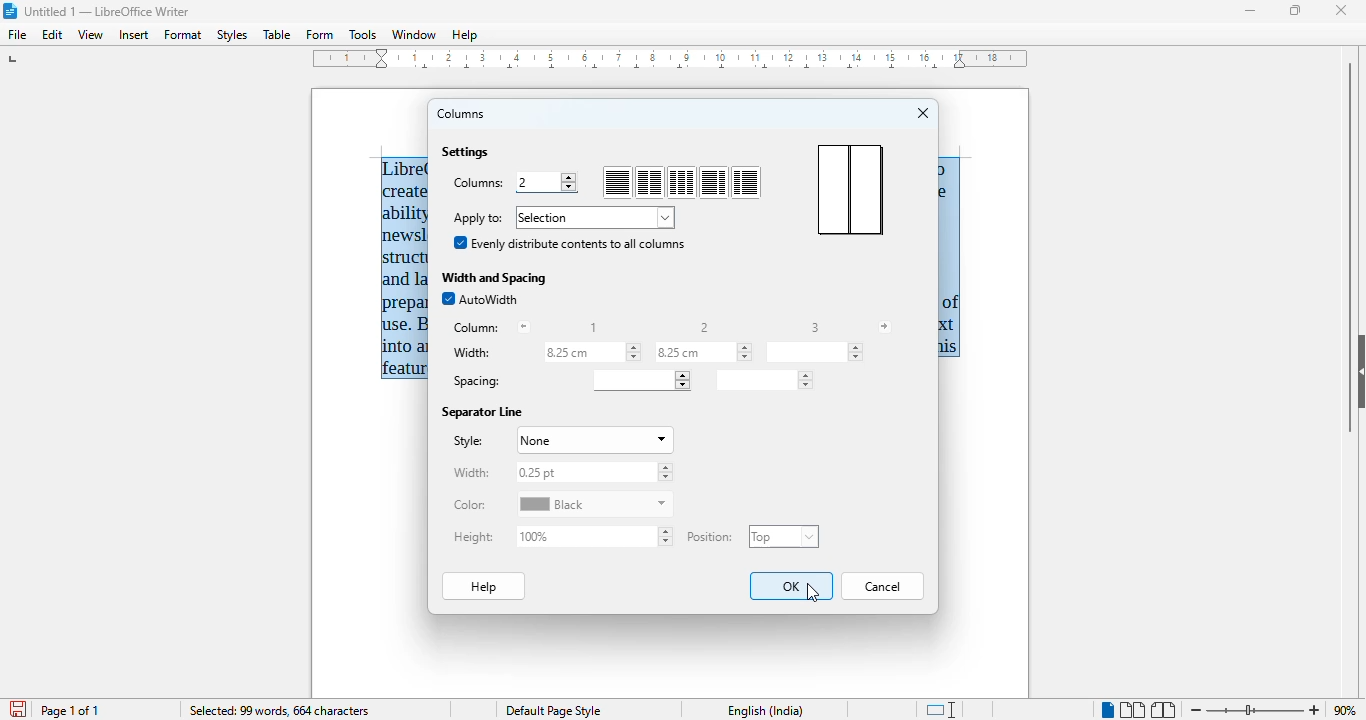 The height and width of the screenshot is (720, 1366). I want to click on apply to: selection, so click(562, 217).